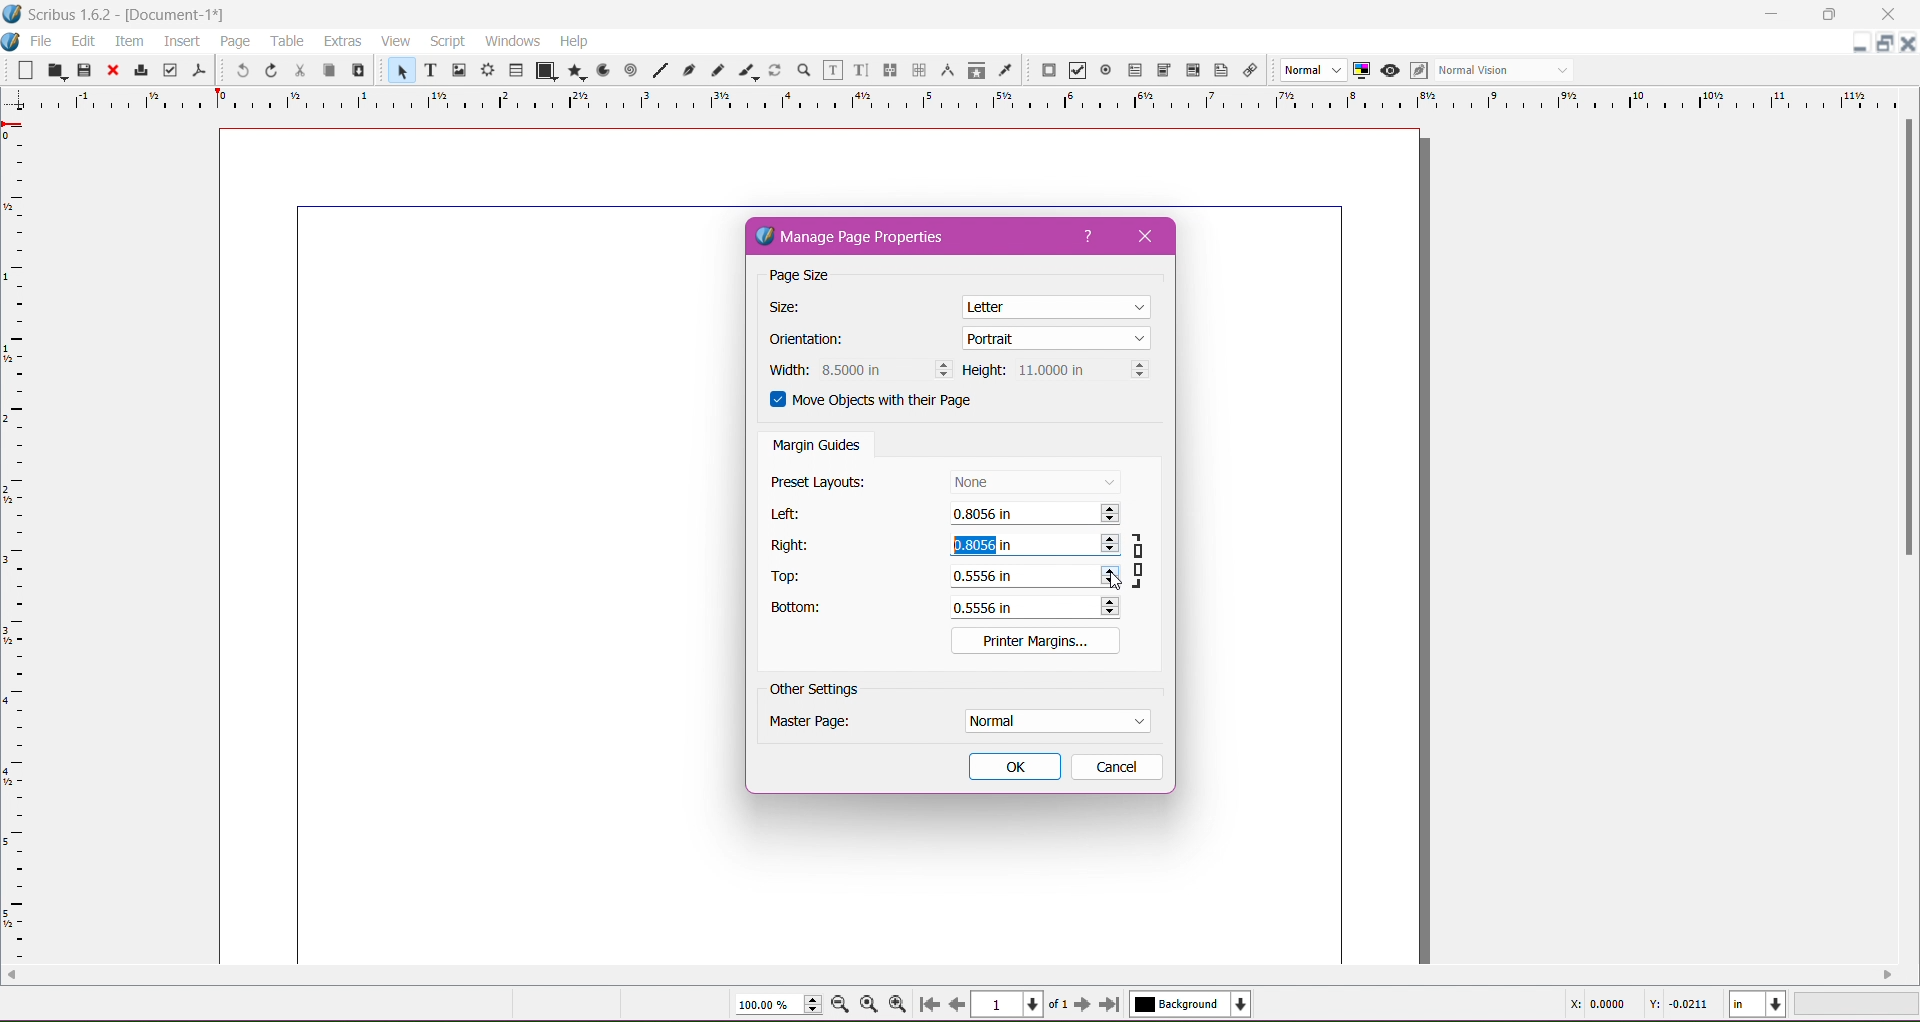 The height and width of the screenshot is (1022, 1920). I want to click on Save, so click(85, 68).